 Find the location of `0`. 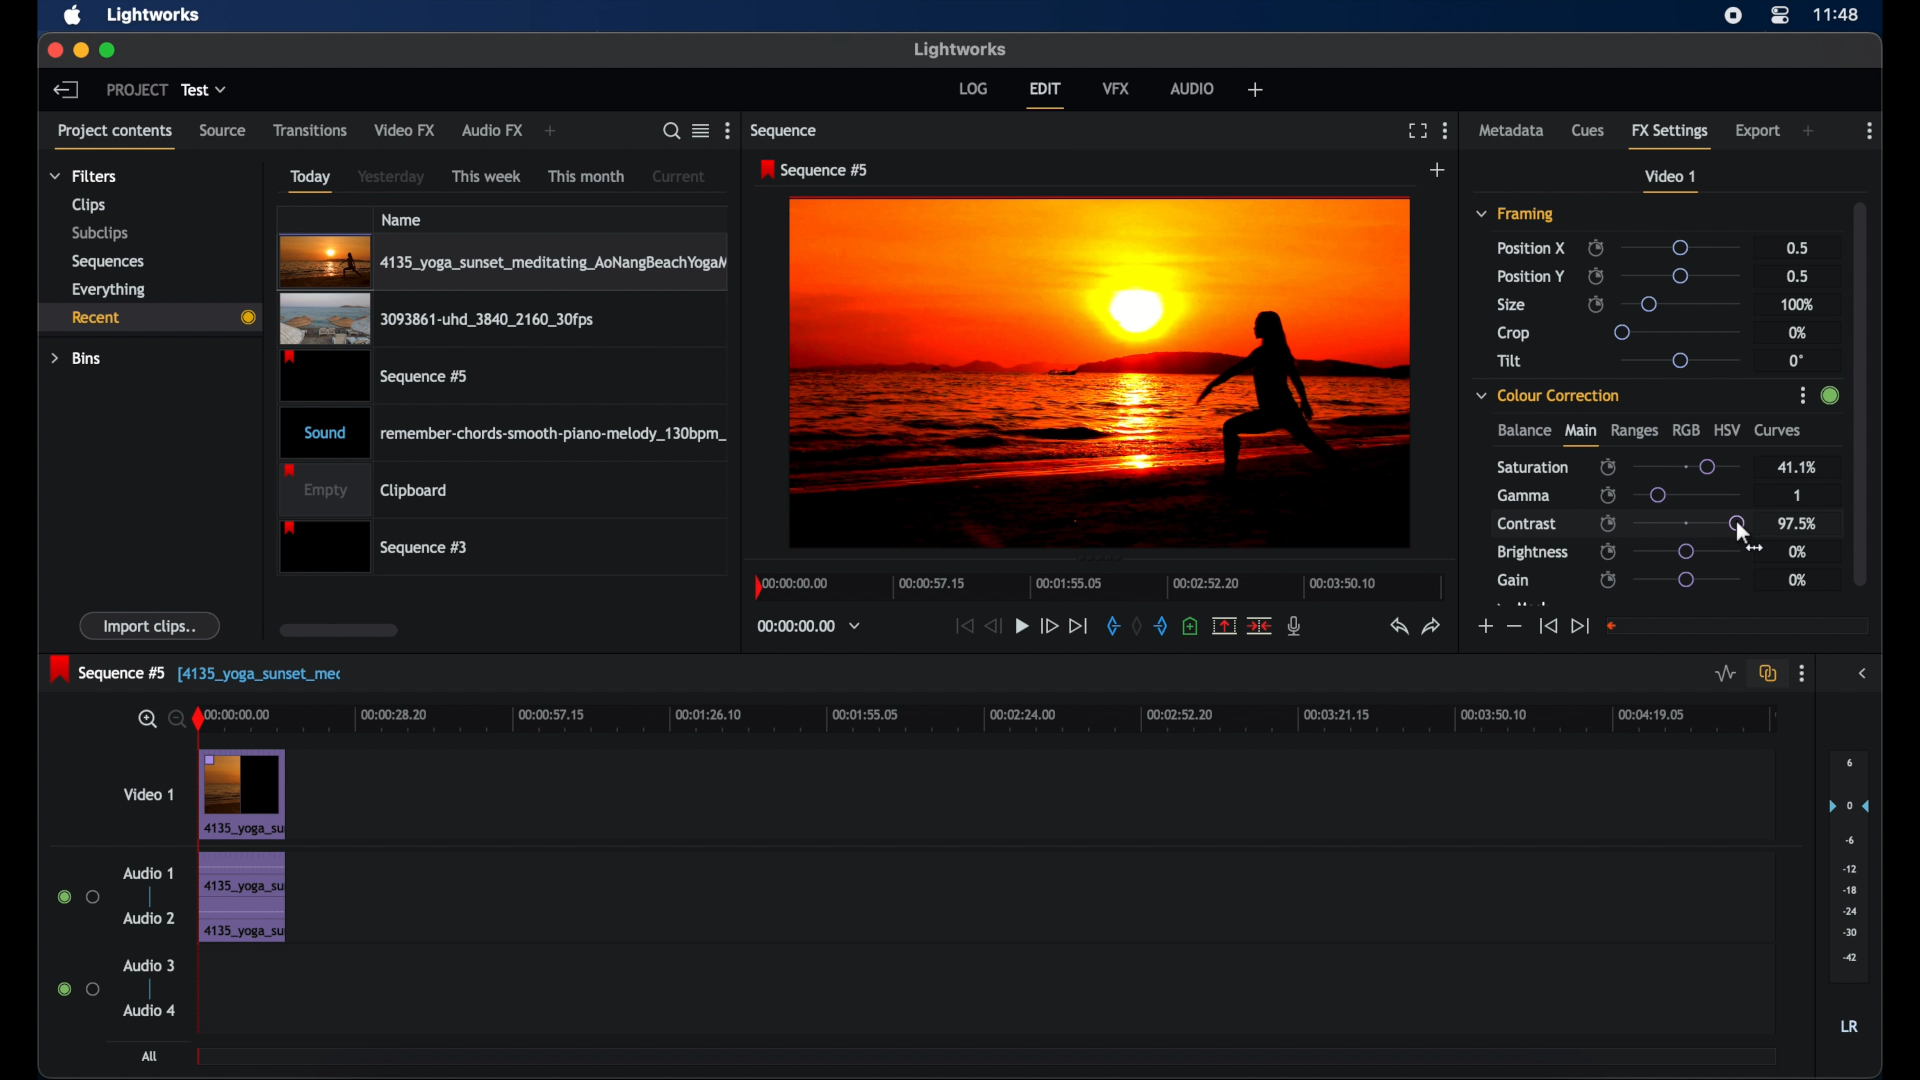

0 is located at coordinates (1796, 360).